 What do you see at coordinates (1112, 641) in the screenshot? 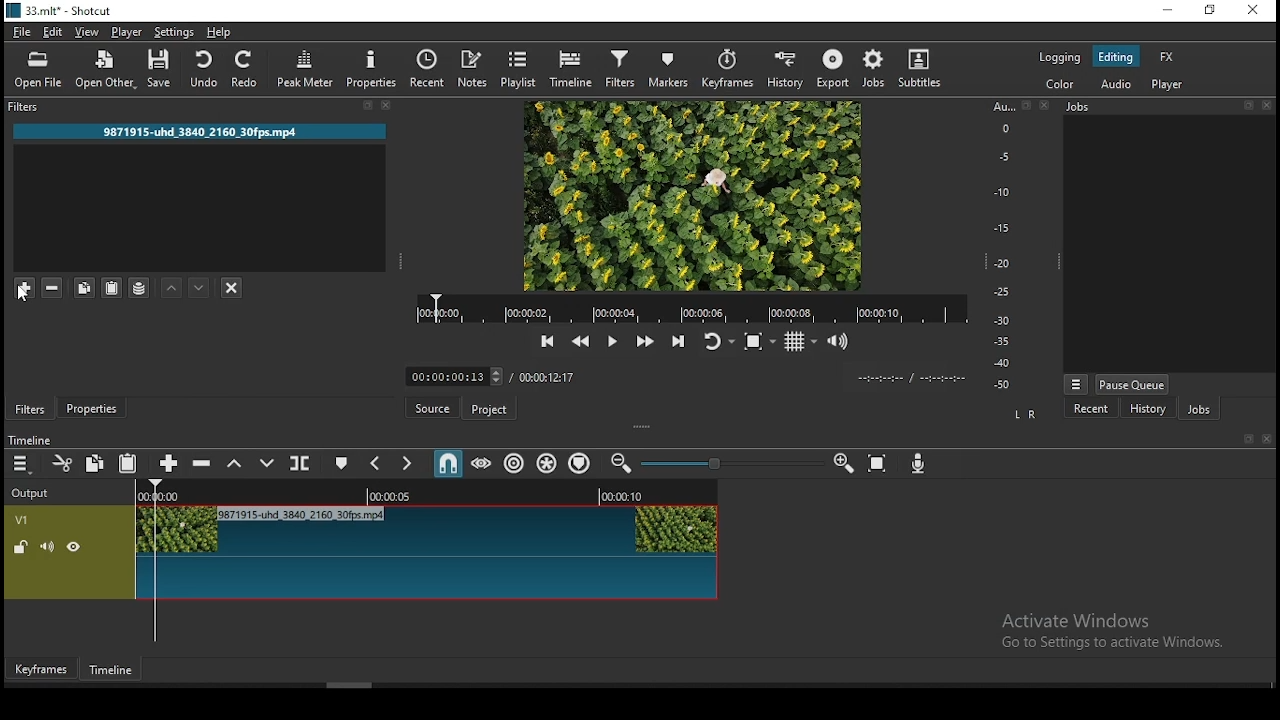
I see `Go to Settings to activate Windows.` at bounding box center [1112, 641].